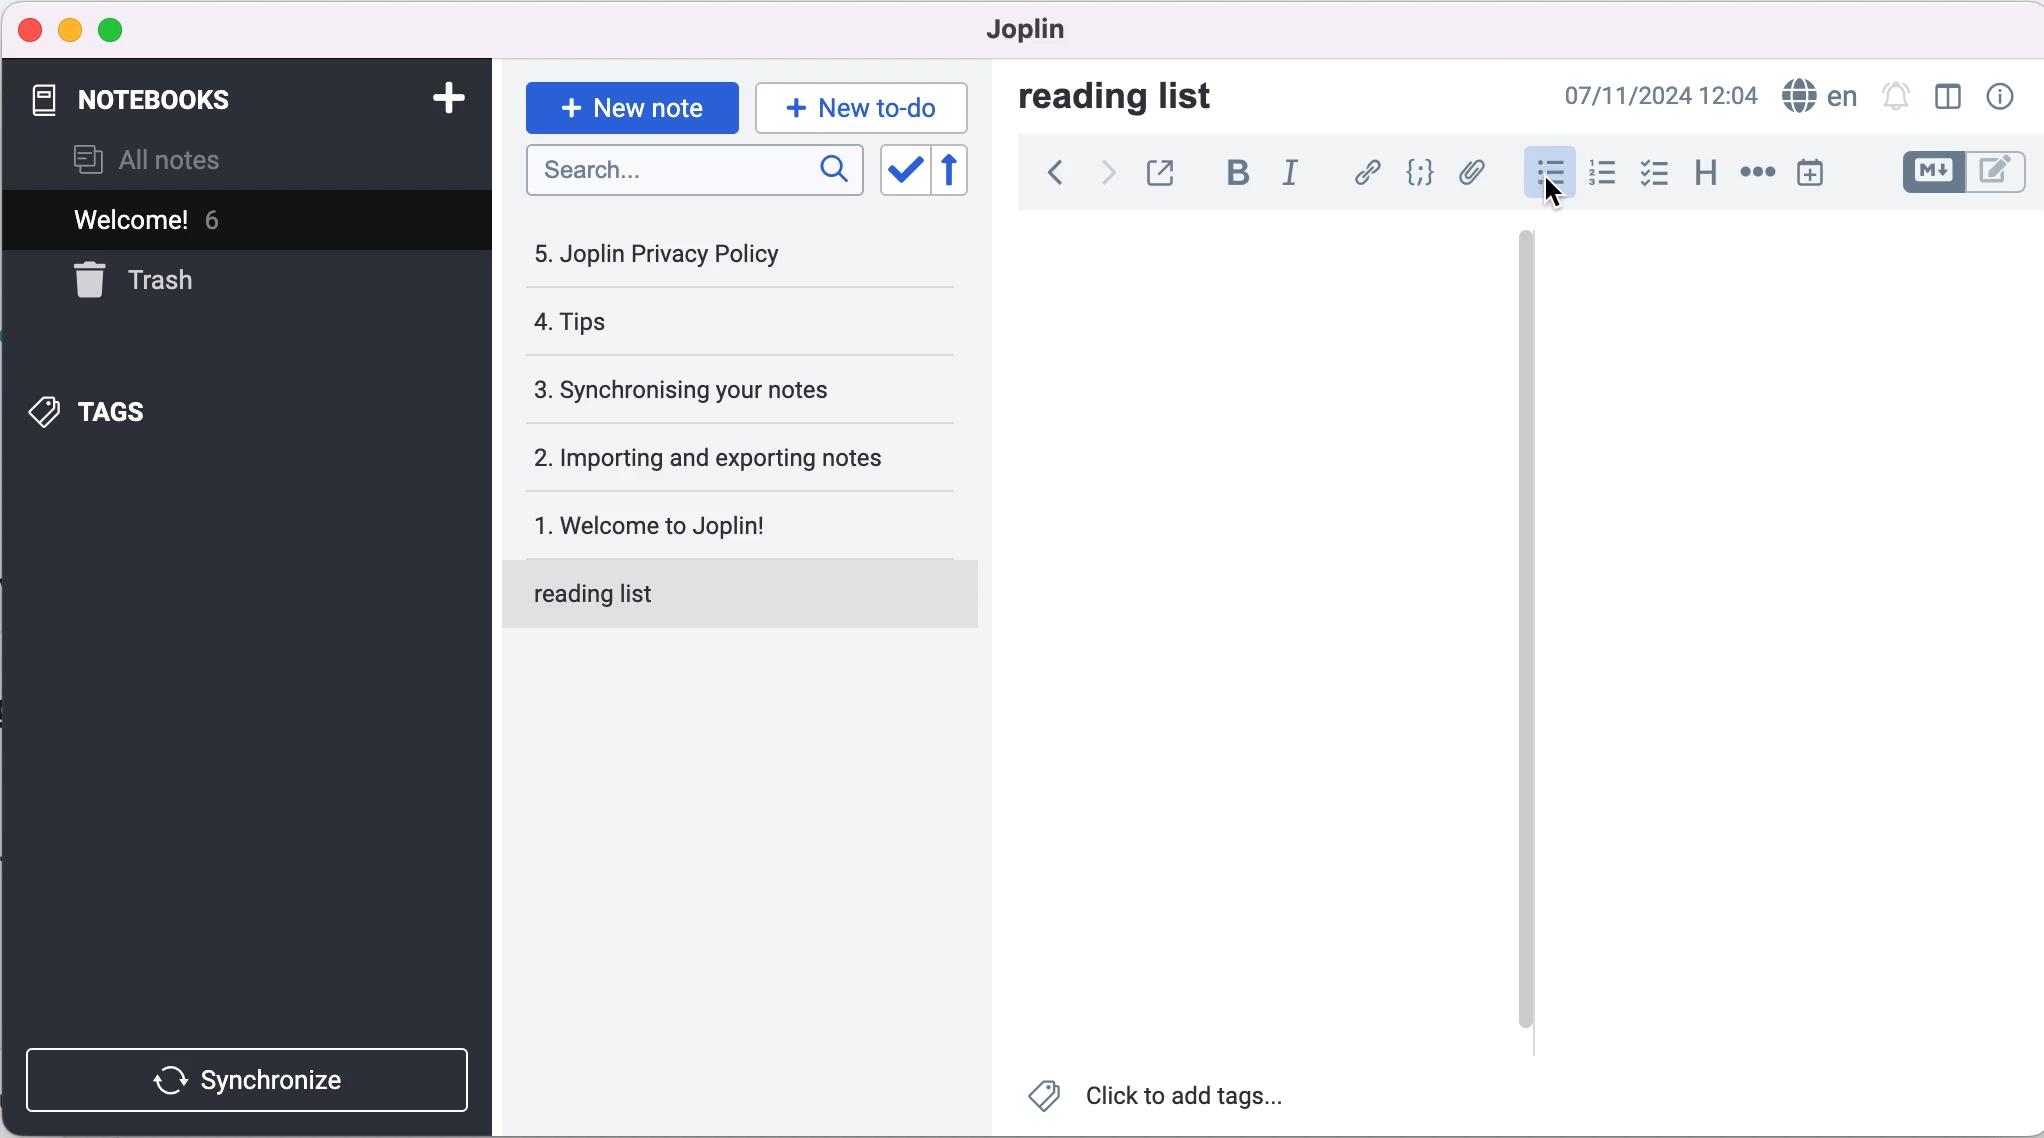  Describe the element at coordinates (199, 412) in the screenshot. I see `tags` at that location.